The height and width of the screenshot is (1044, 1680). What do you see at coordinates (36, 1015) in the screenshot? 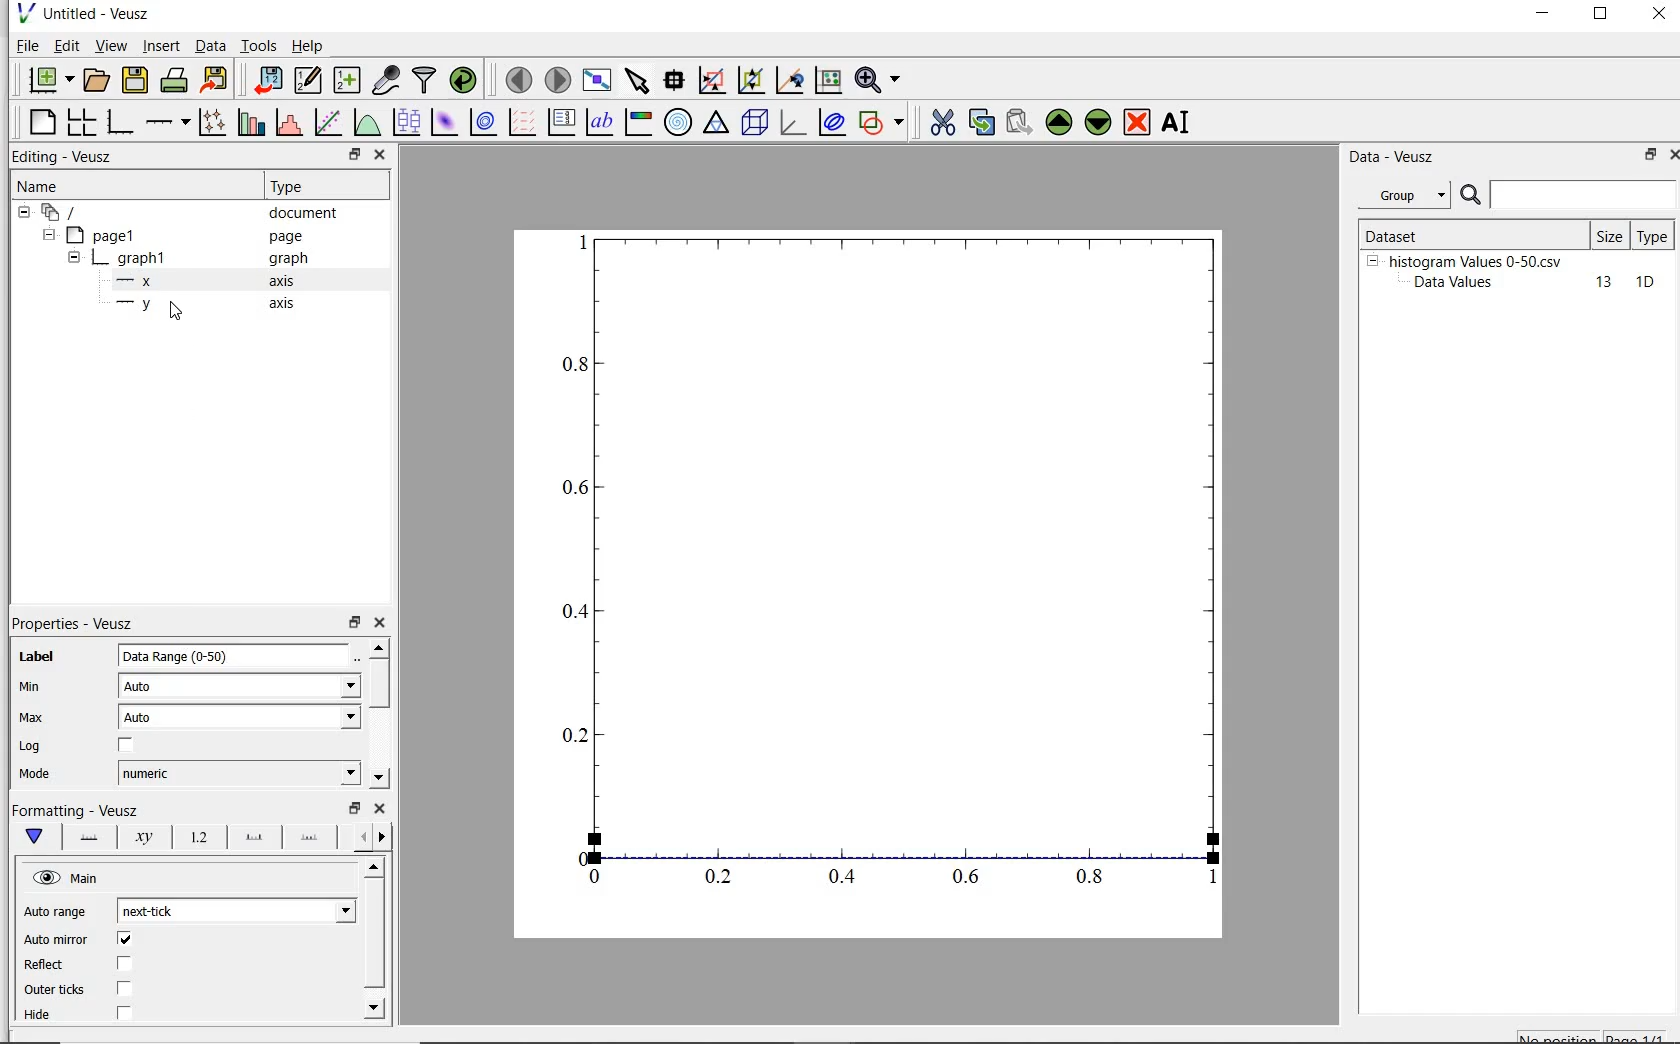
I see `| Hide` at bounding box center [36, 1015].